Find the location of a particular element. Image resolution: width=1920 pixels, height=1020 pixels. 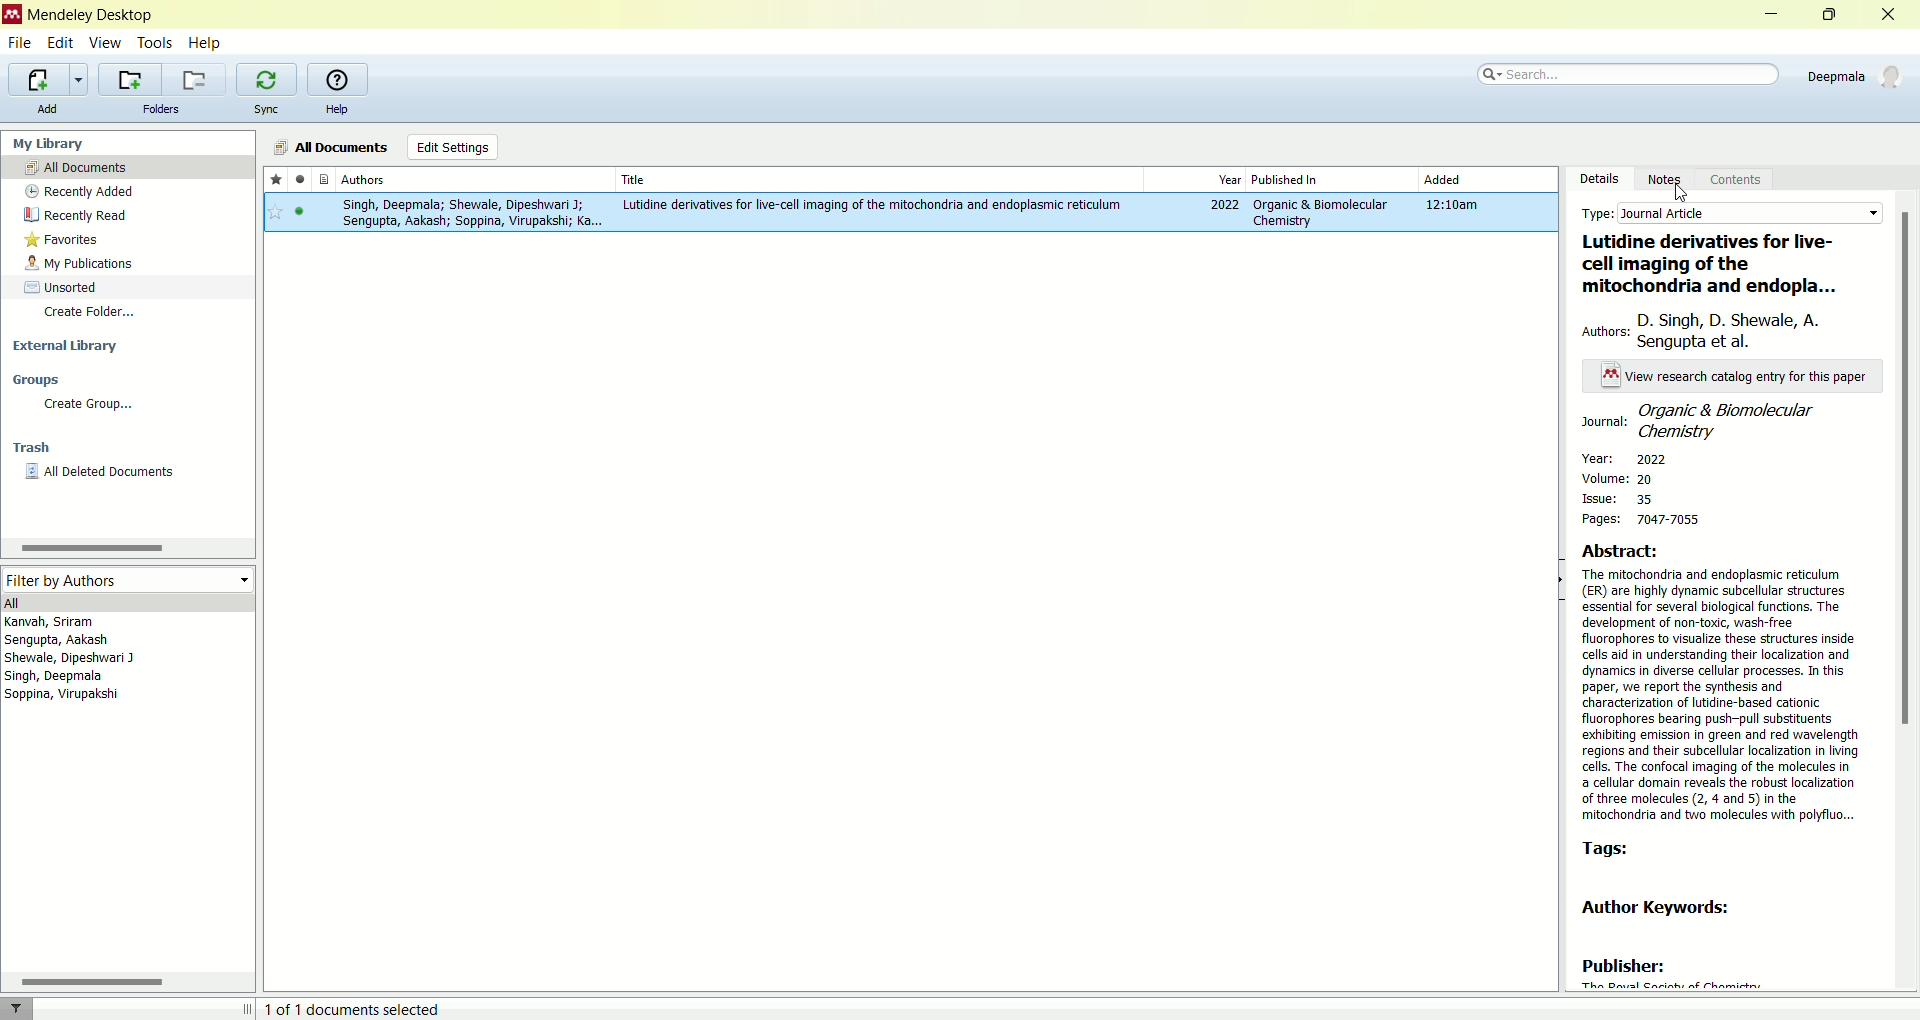

type is located at coordinates (1597, 213).